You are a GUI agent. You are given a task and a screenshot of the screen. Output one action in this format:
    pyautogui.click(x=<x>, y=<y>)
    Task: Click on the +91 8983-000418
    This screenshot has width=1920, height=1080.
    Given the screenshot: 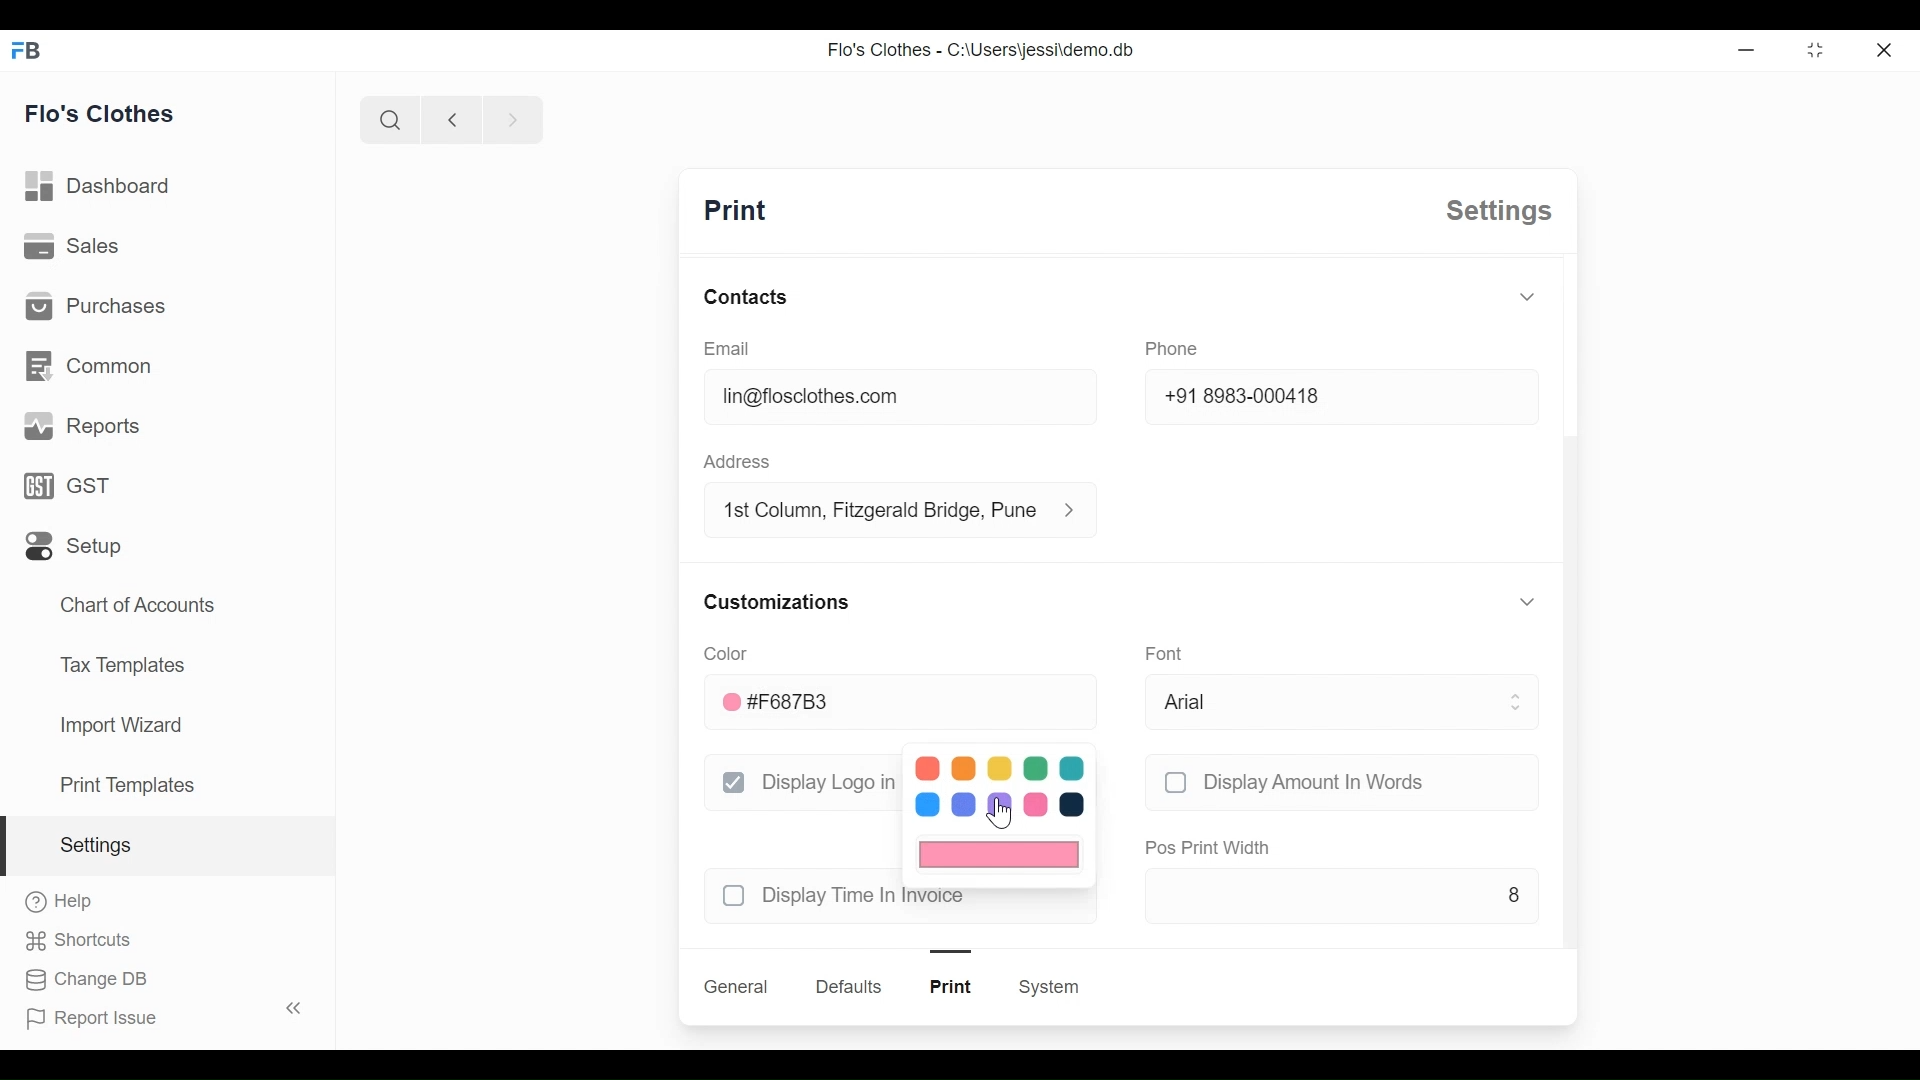 What is the action you would take?
    pyautogui.click(x=1343, y=396)
    